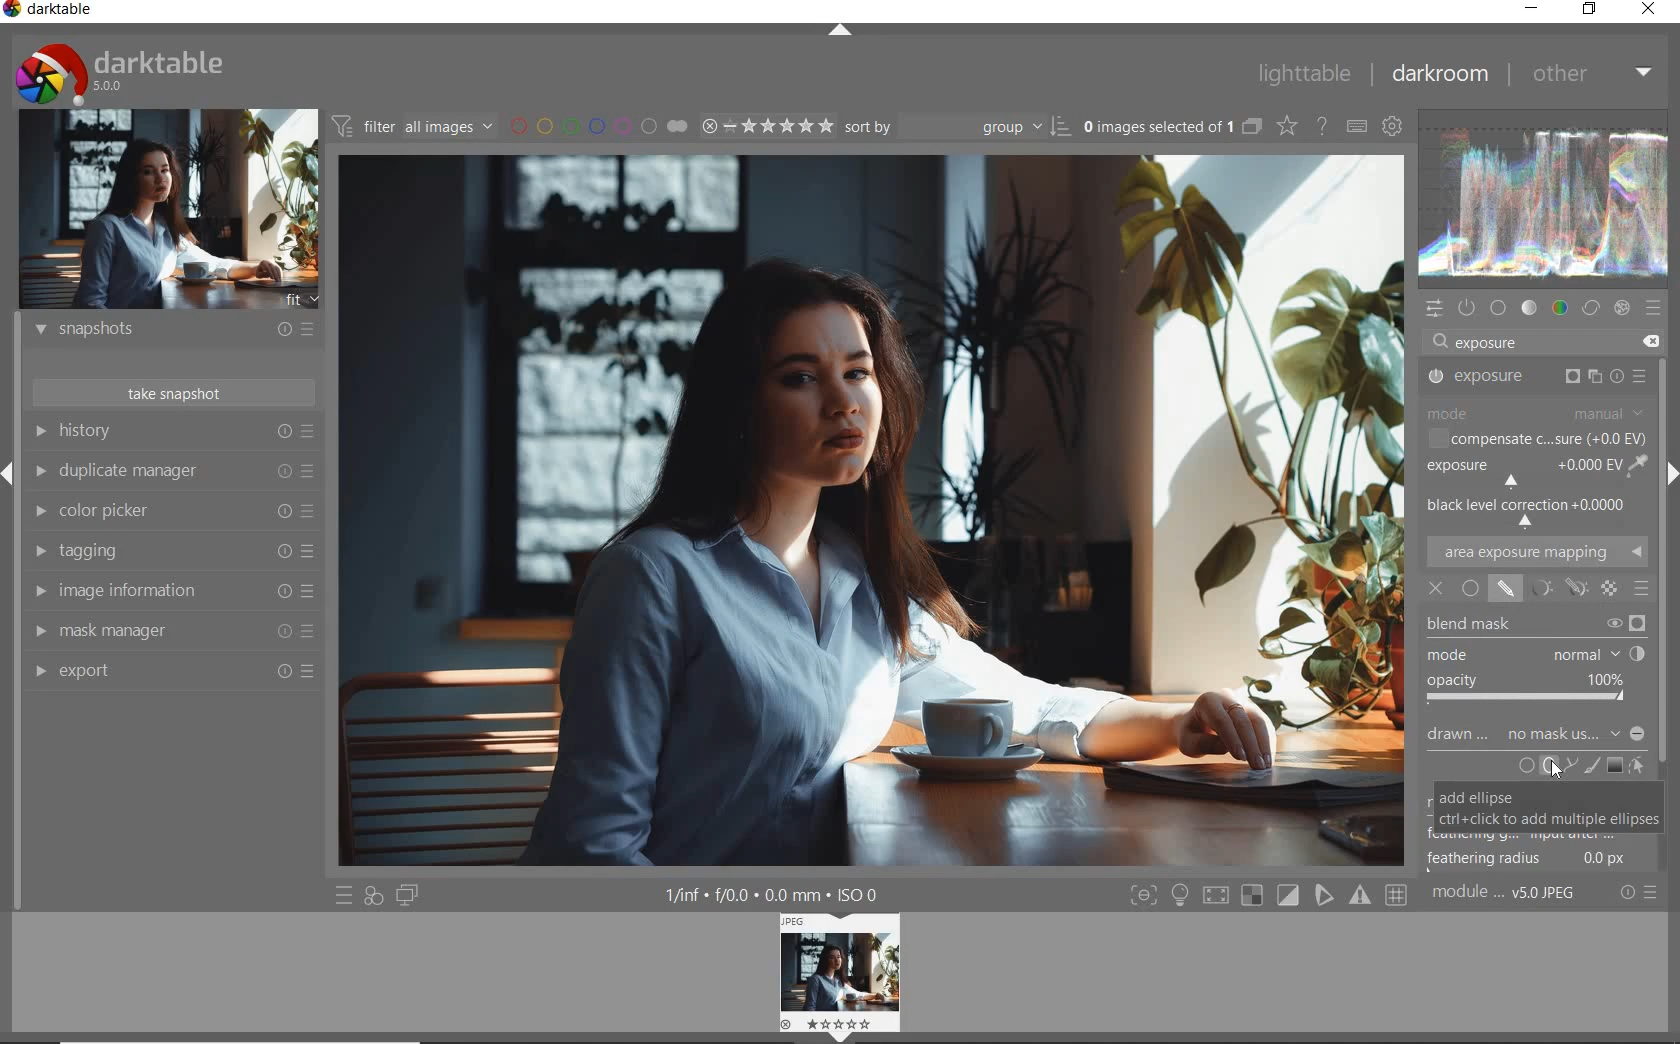 Image resolution: width=1680 pixels, height=1044 pixels. I want to click on PICK GUI COLOR FROM IMAGE, so click(1640, 465).